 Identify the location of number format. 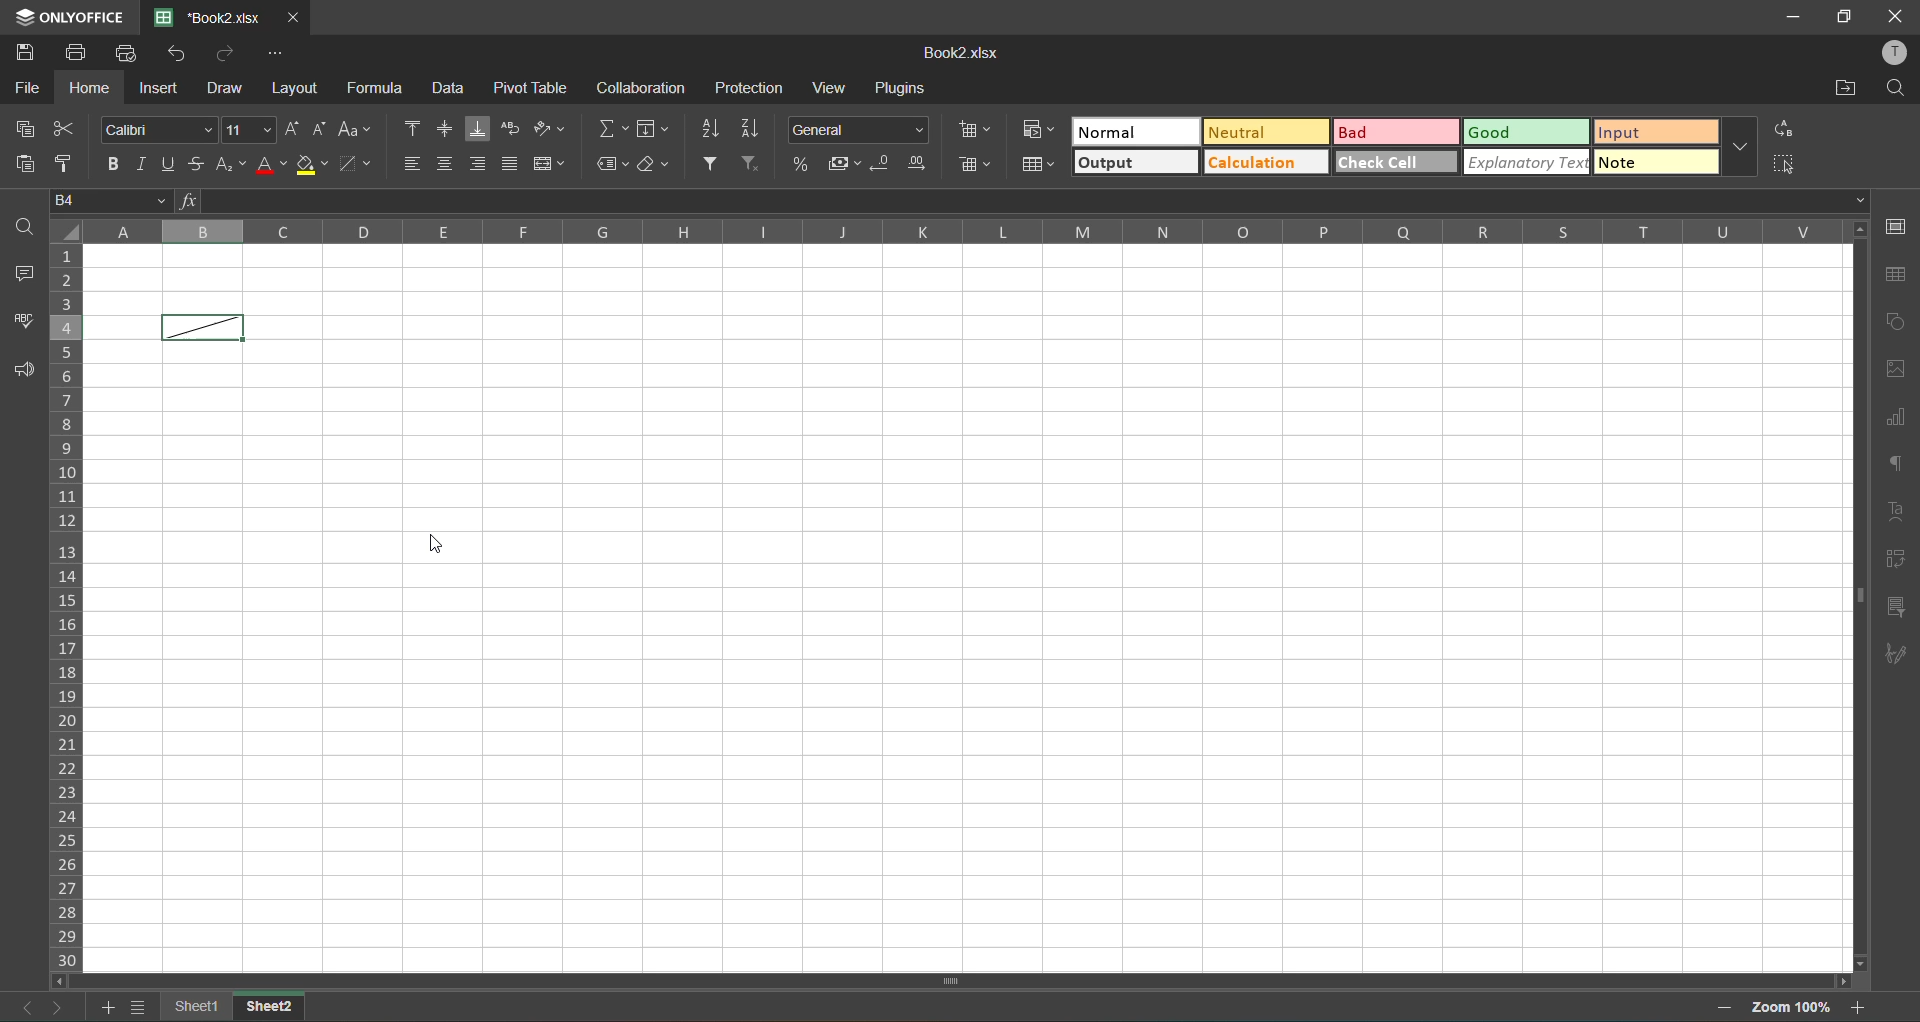
(861, 132).